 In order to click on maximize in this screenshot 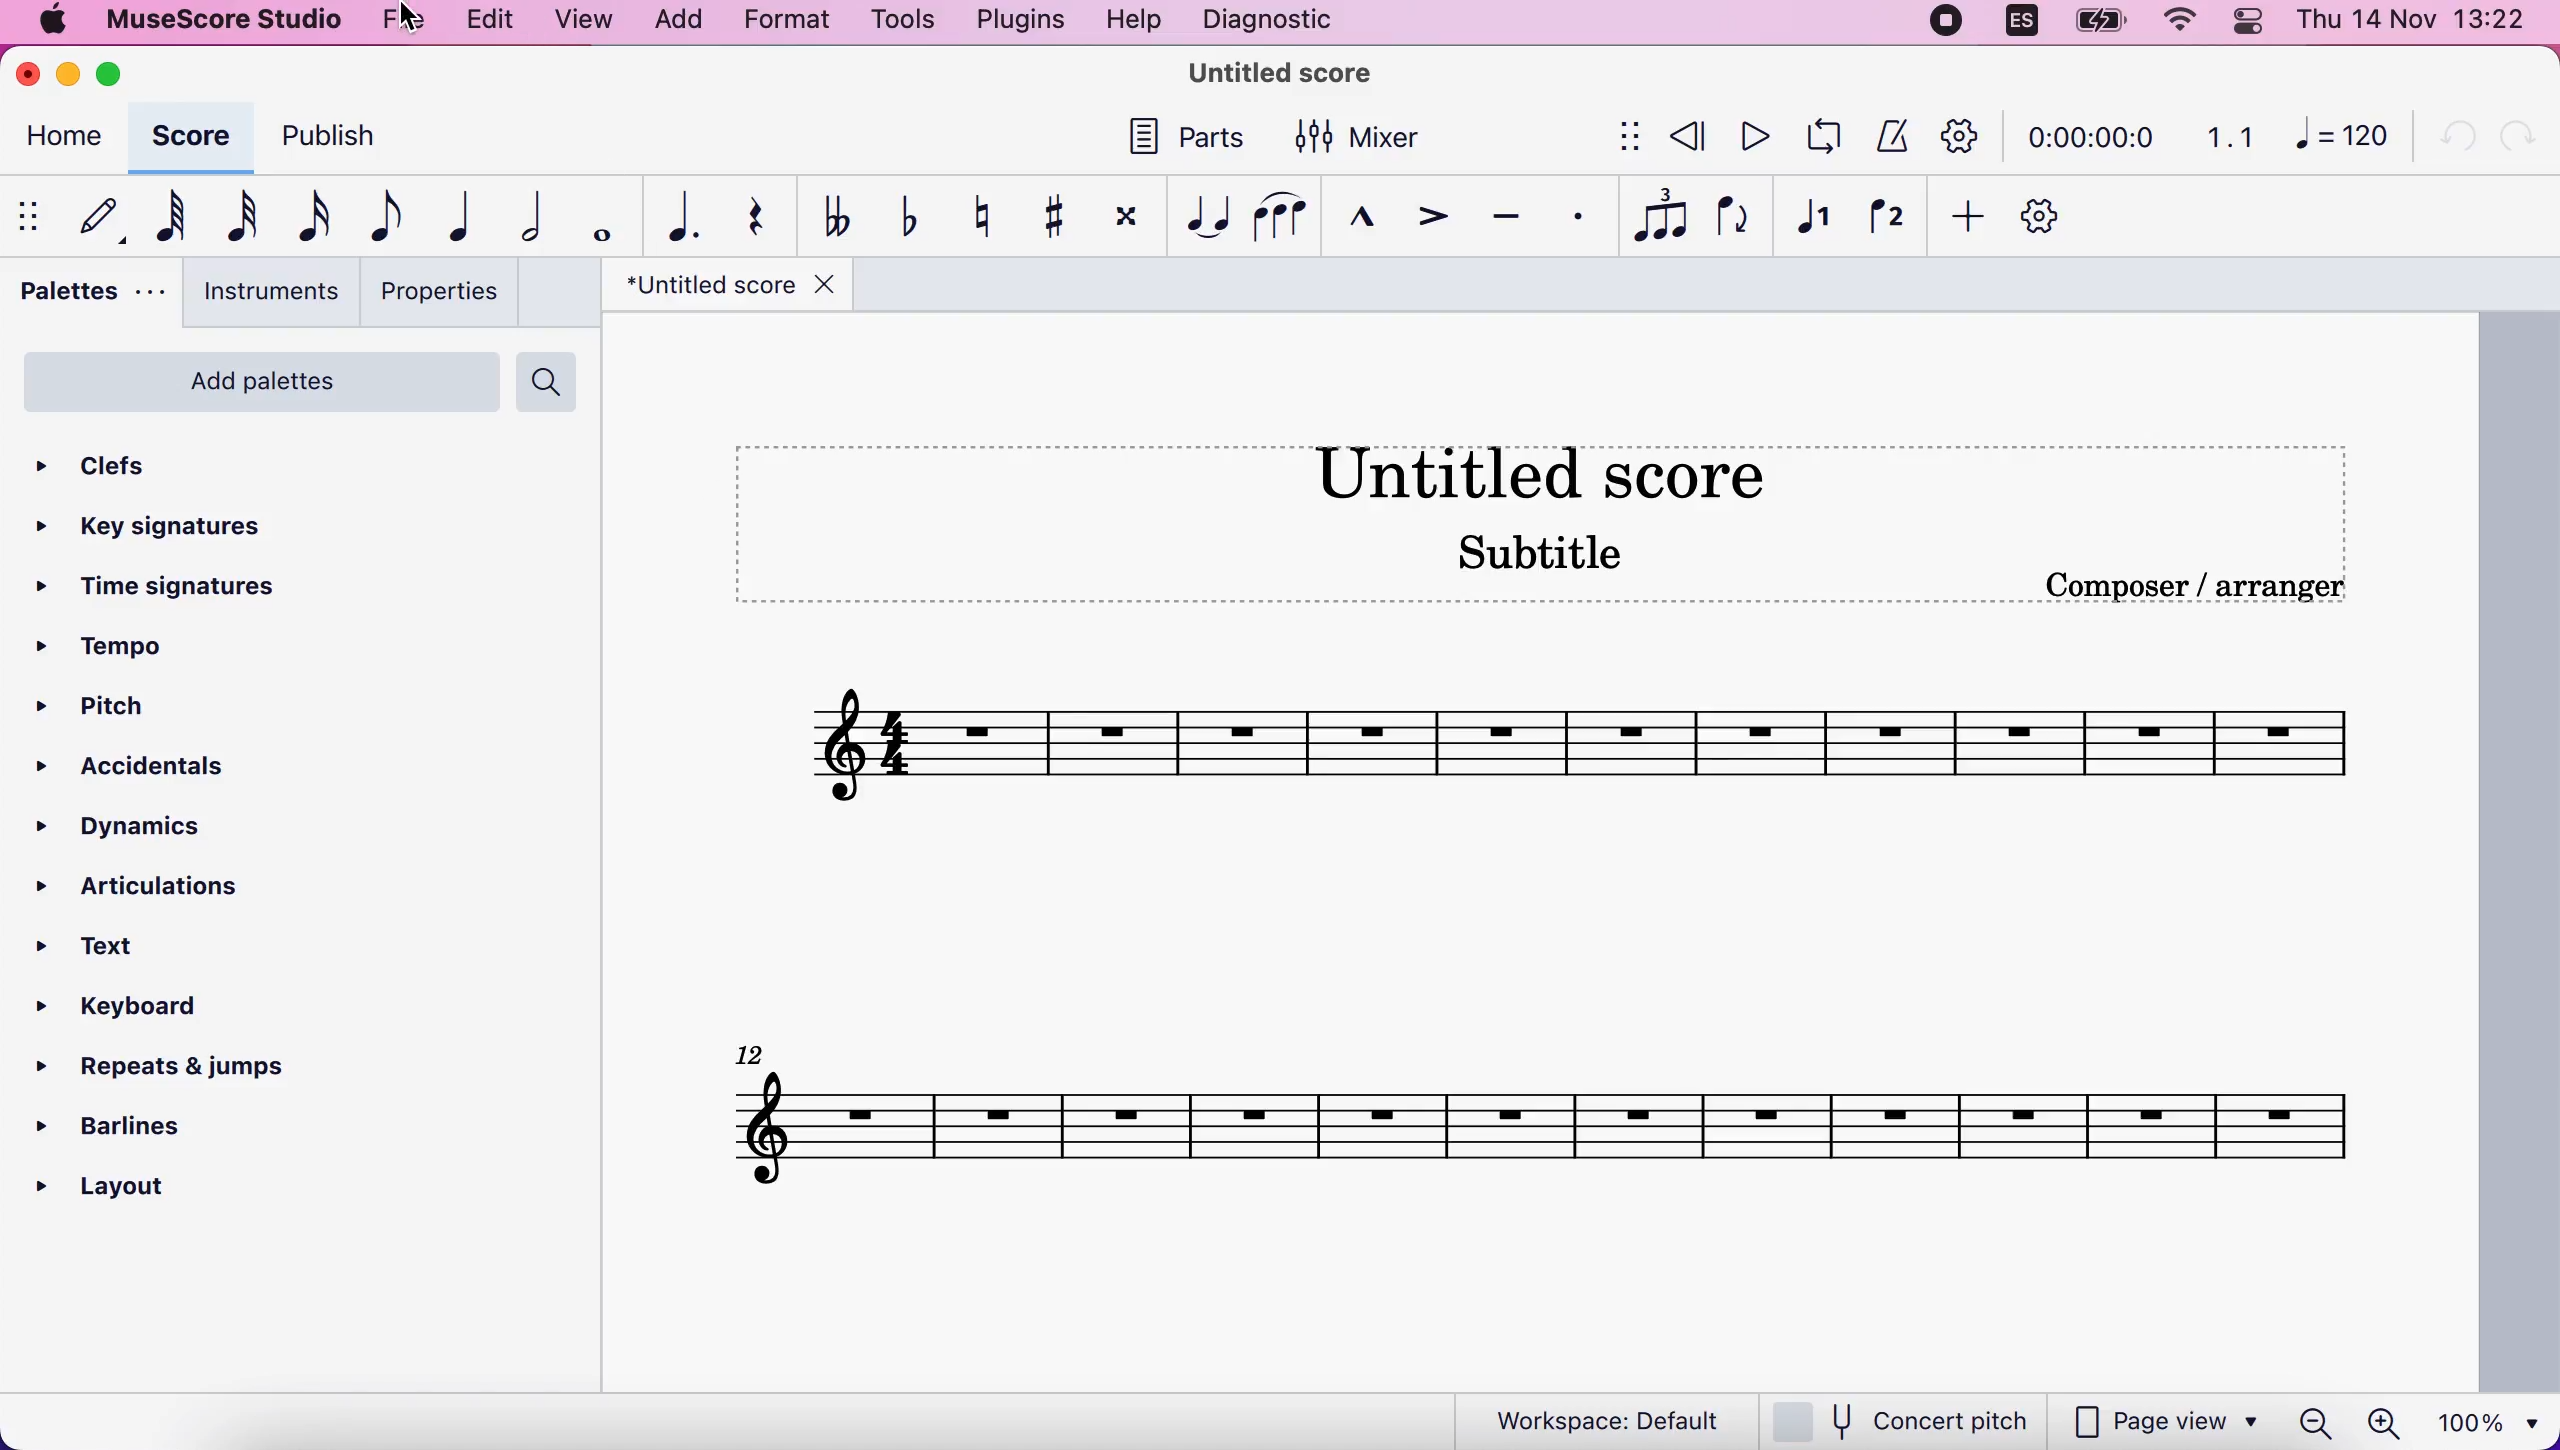, I will do `click(120, 77)`.